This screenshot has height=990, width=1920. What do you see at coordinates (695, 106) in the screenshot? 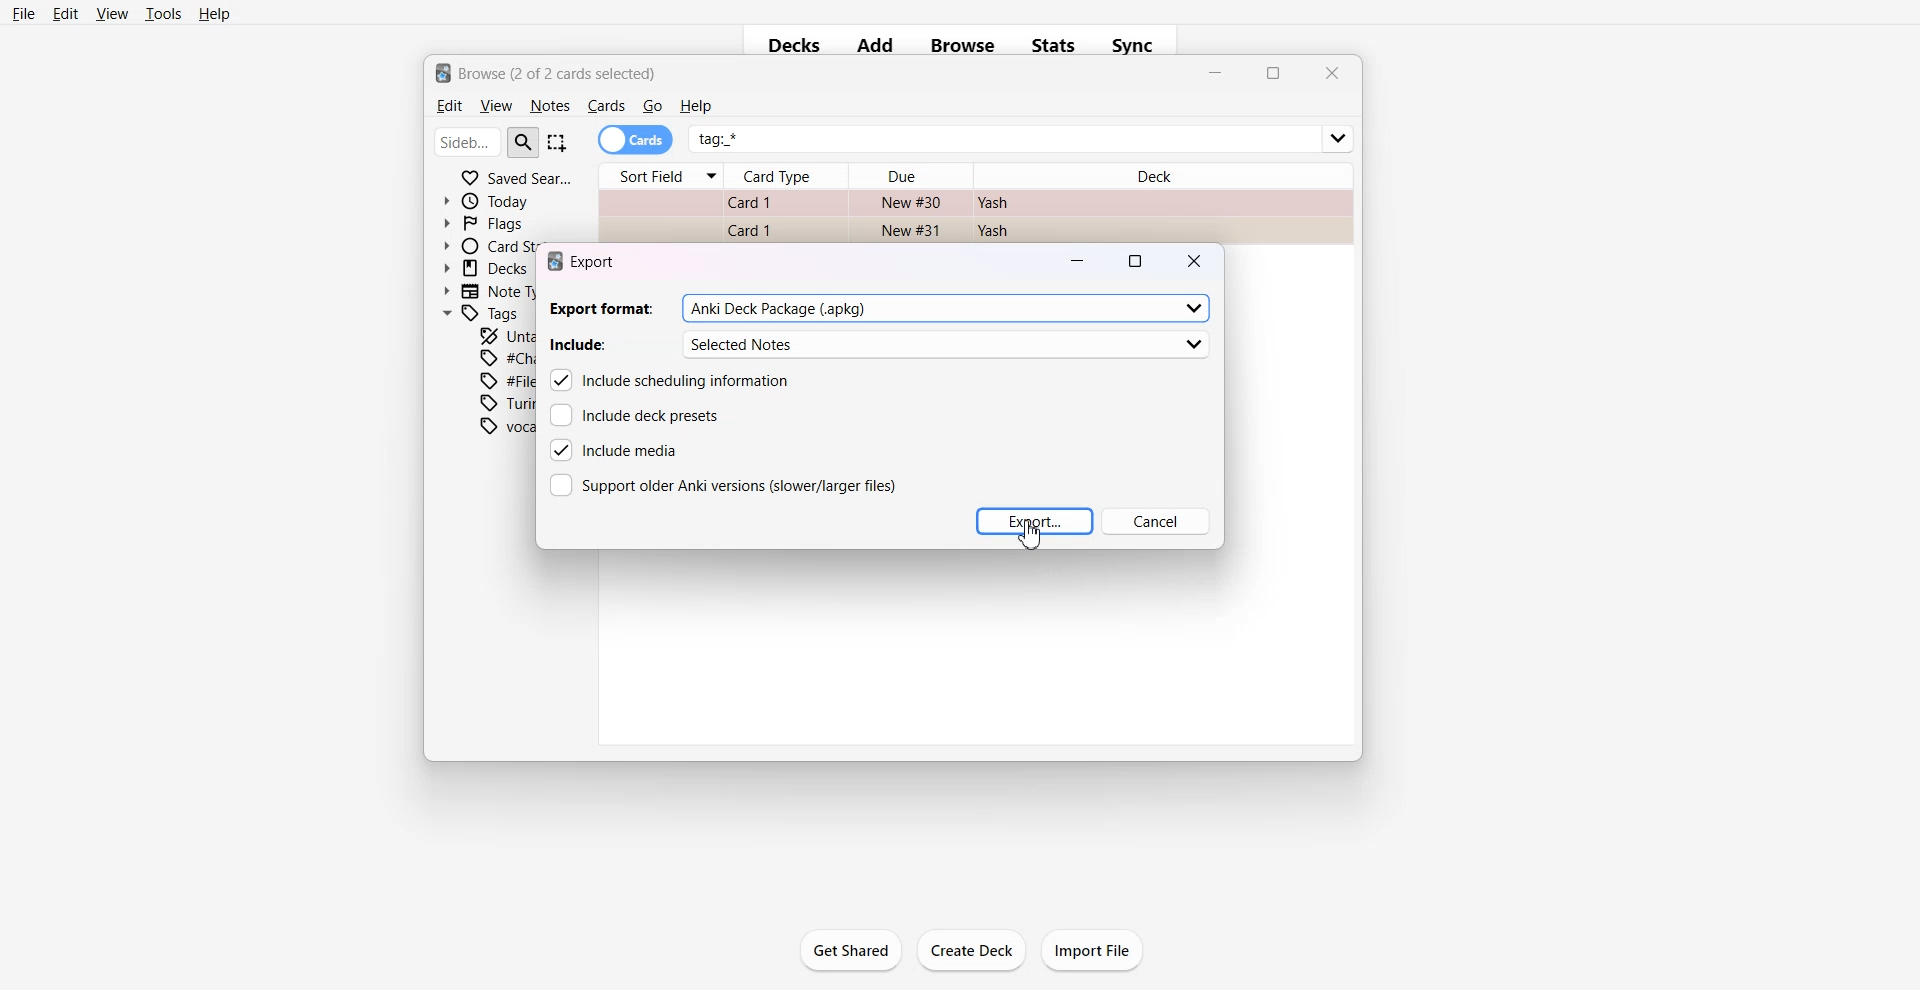
I see `He` at bounding box center [695, 106].